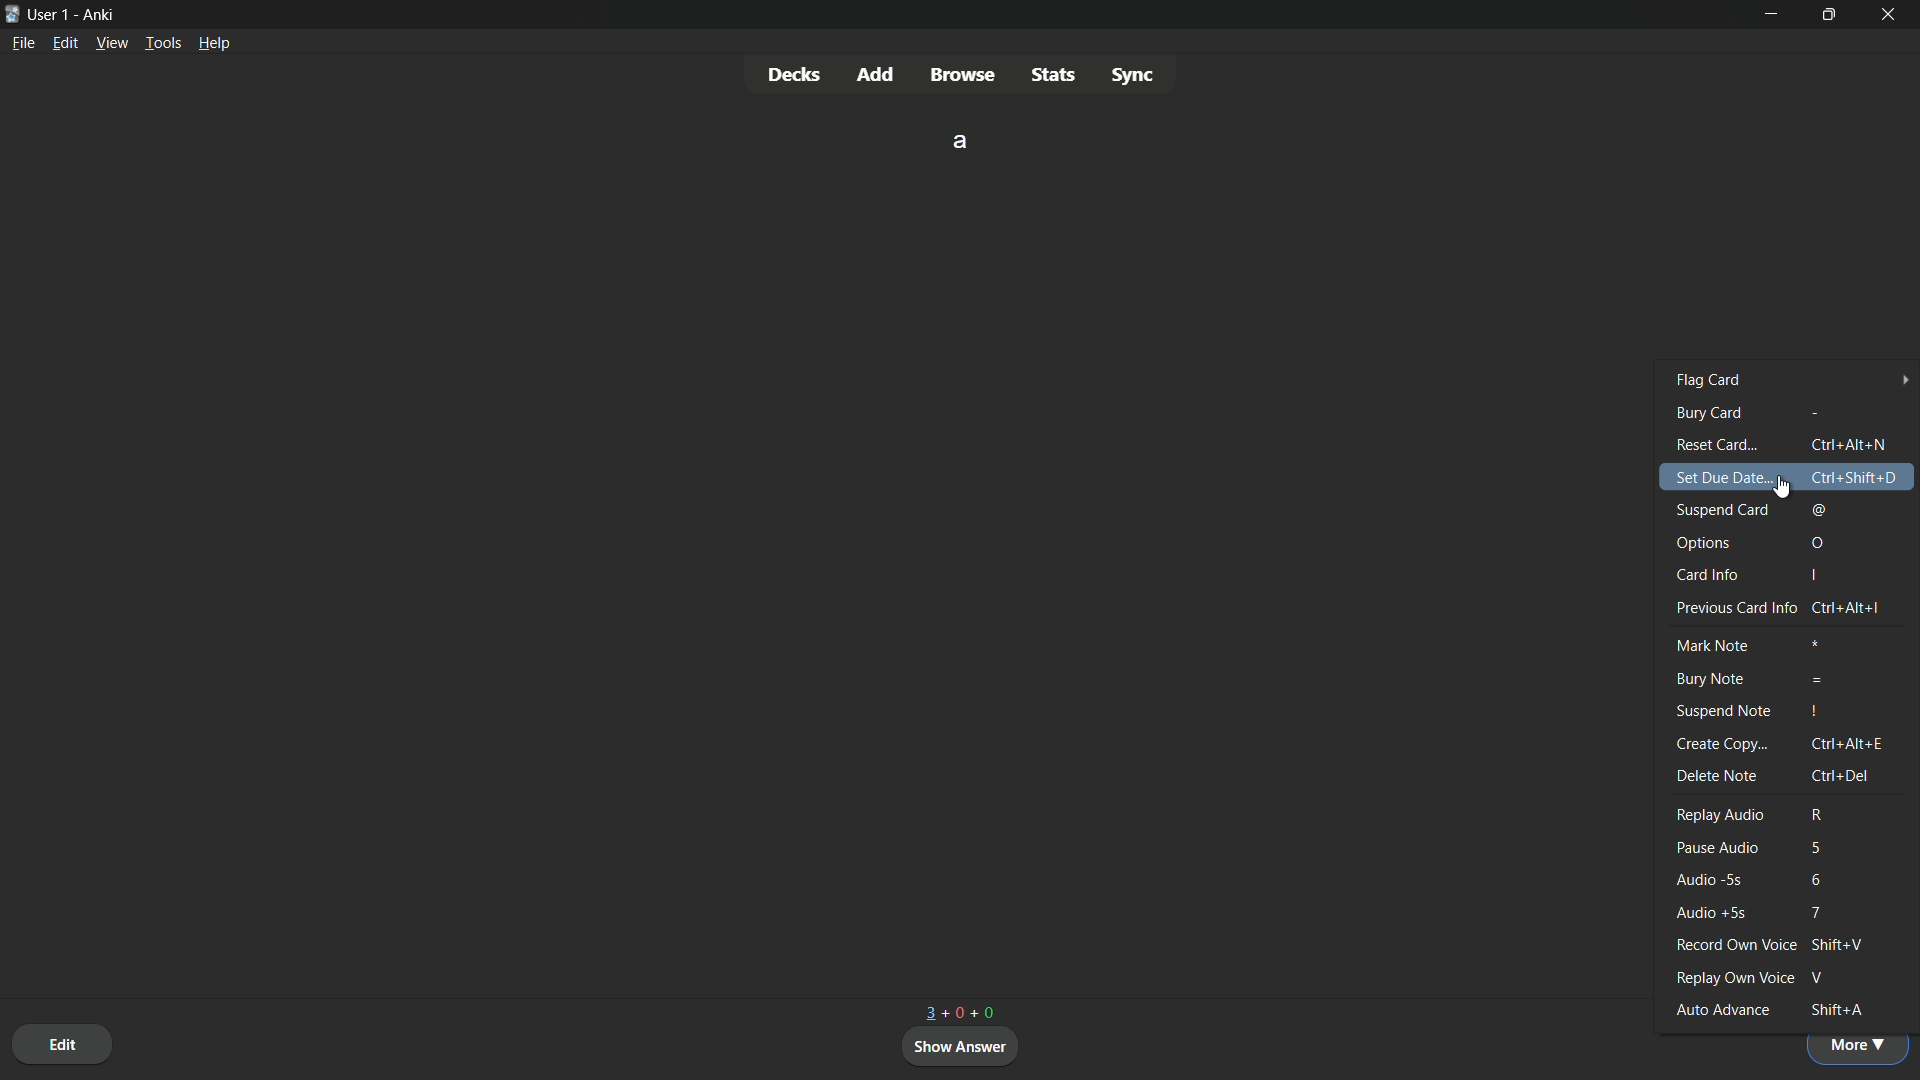  I want to click on pause audio, so click(1721, 847).